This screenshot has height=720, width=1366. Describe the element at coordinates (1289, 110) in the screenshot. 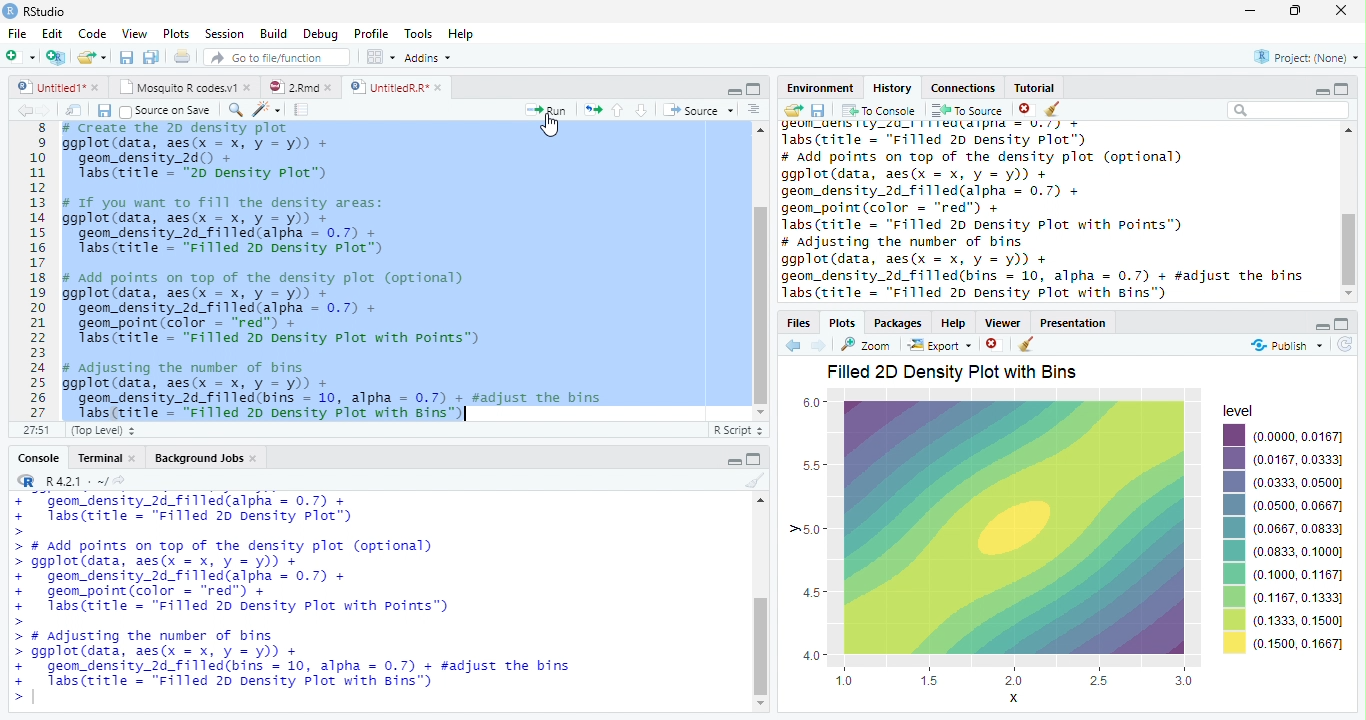

I see `Search` at that location.